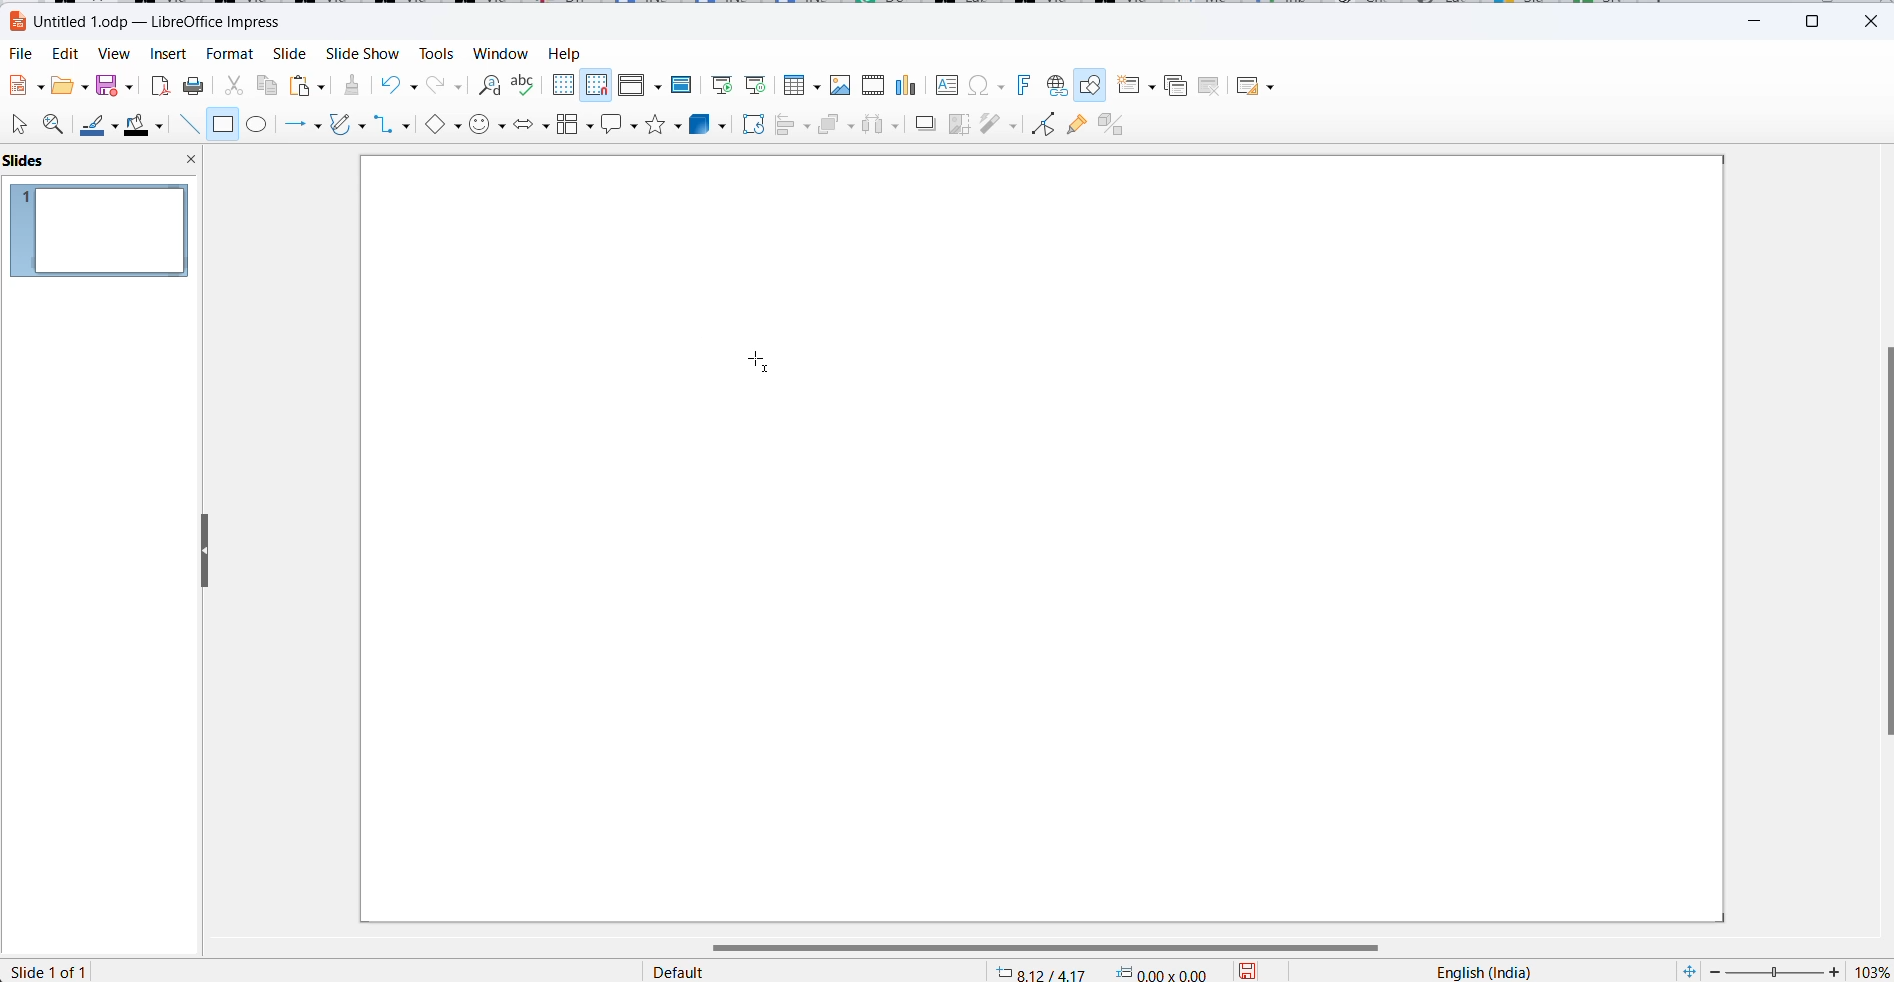 The width and height of the screenshot is (1894, 982). I want to click on Insert audio video, so click(875, 86).